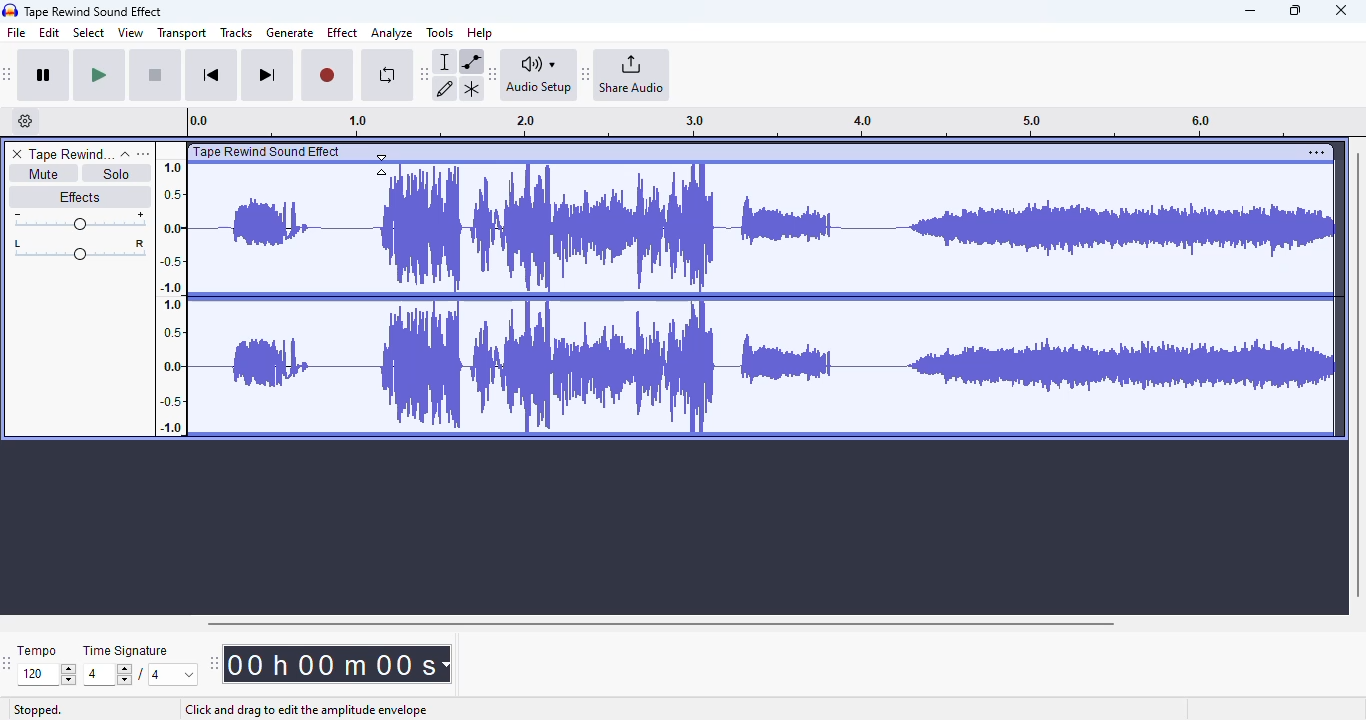  What do you see at coordinates (1295, 10) in the screenshot?
I see `maximize` at bounding box center [1295, 10].